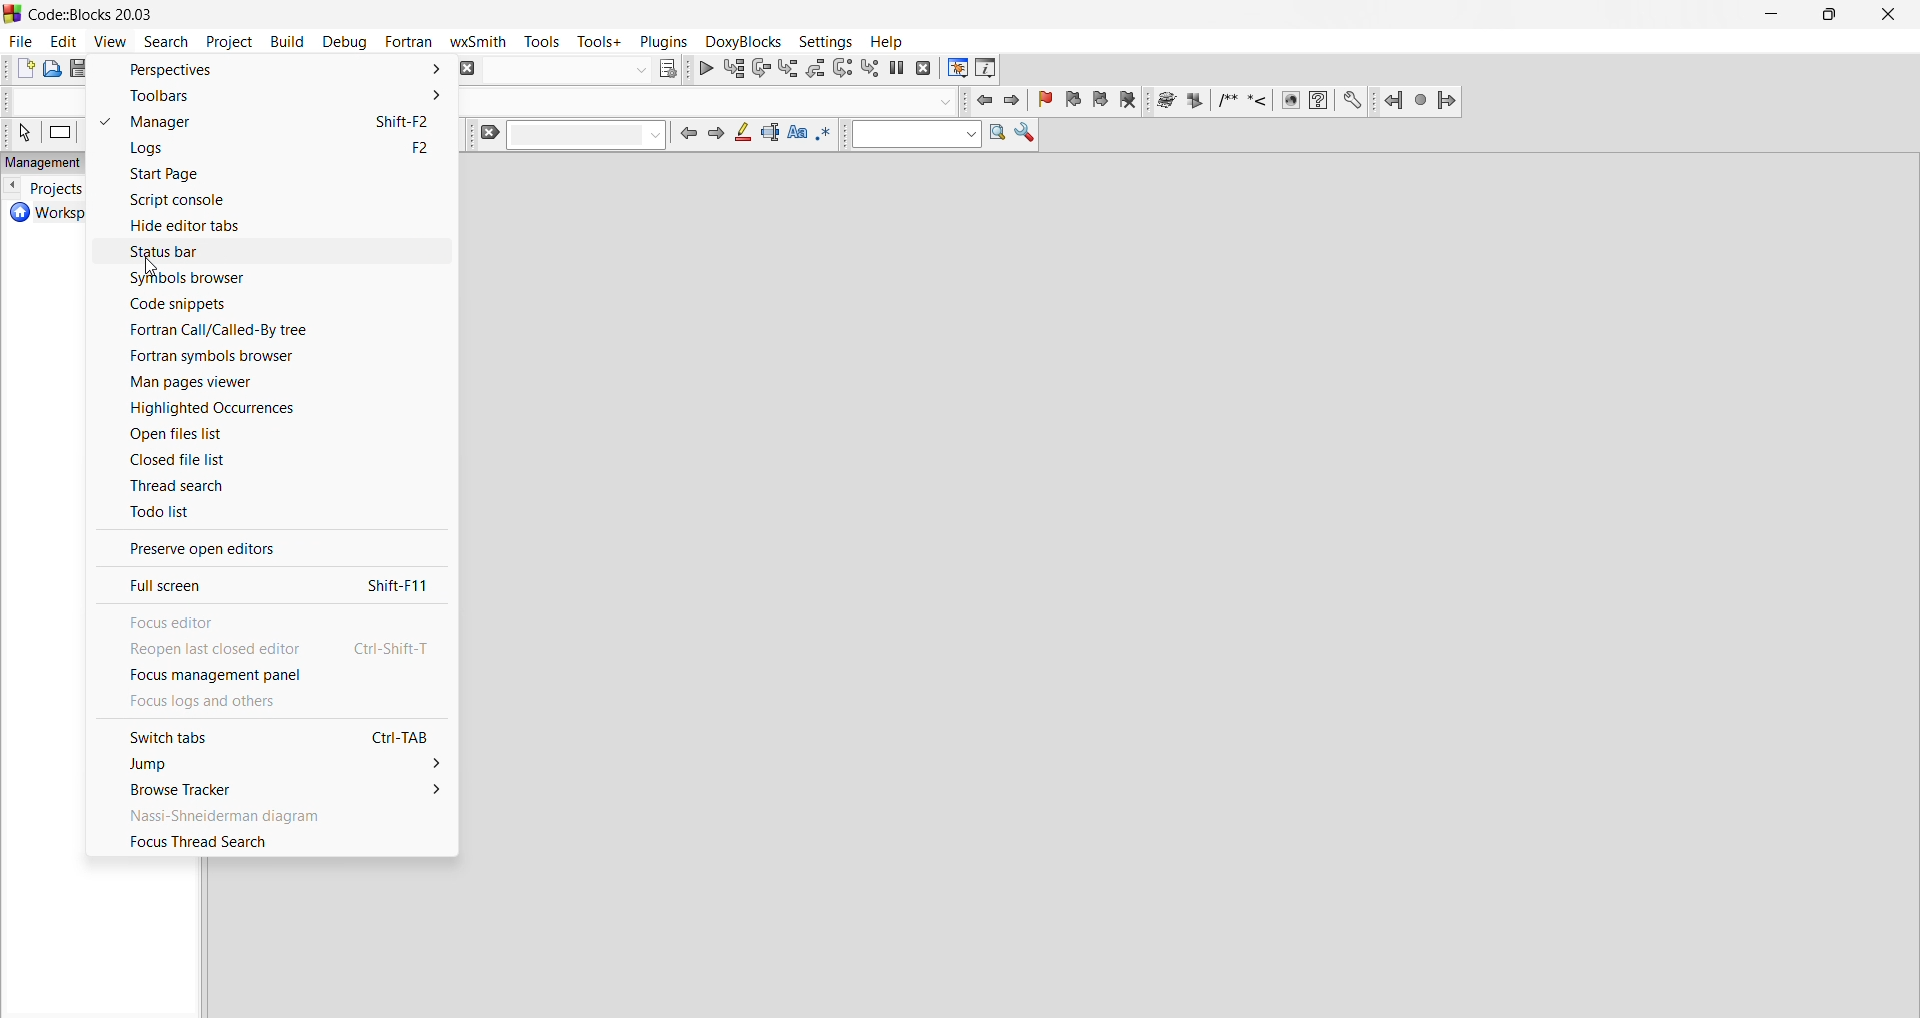 This screenshot has height=1018, width=1920. What do you see at coordinates (274, 148) in the screenshot?
I see `logs` at bounding box center [274, 148].